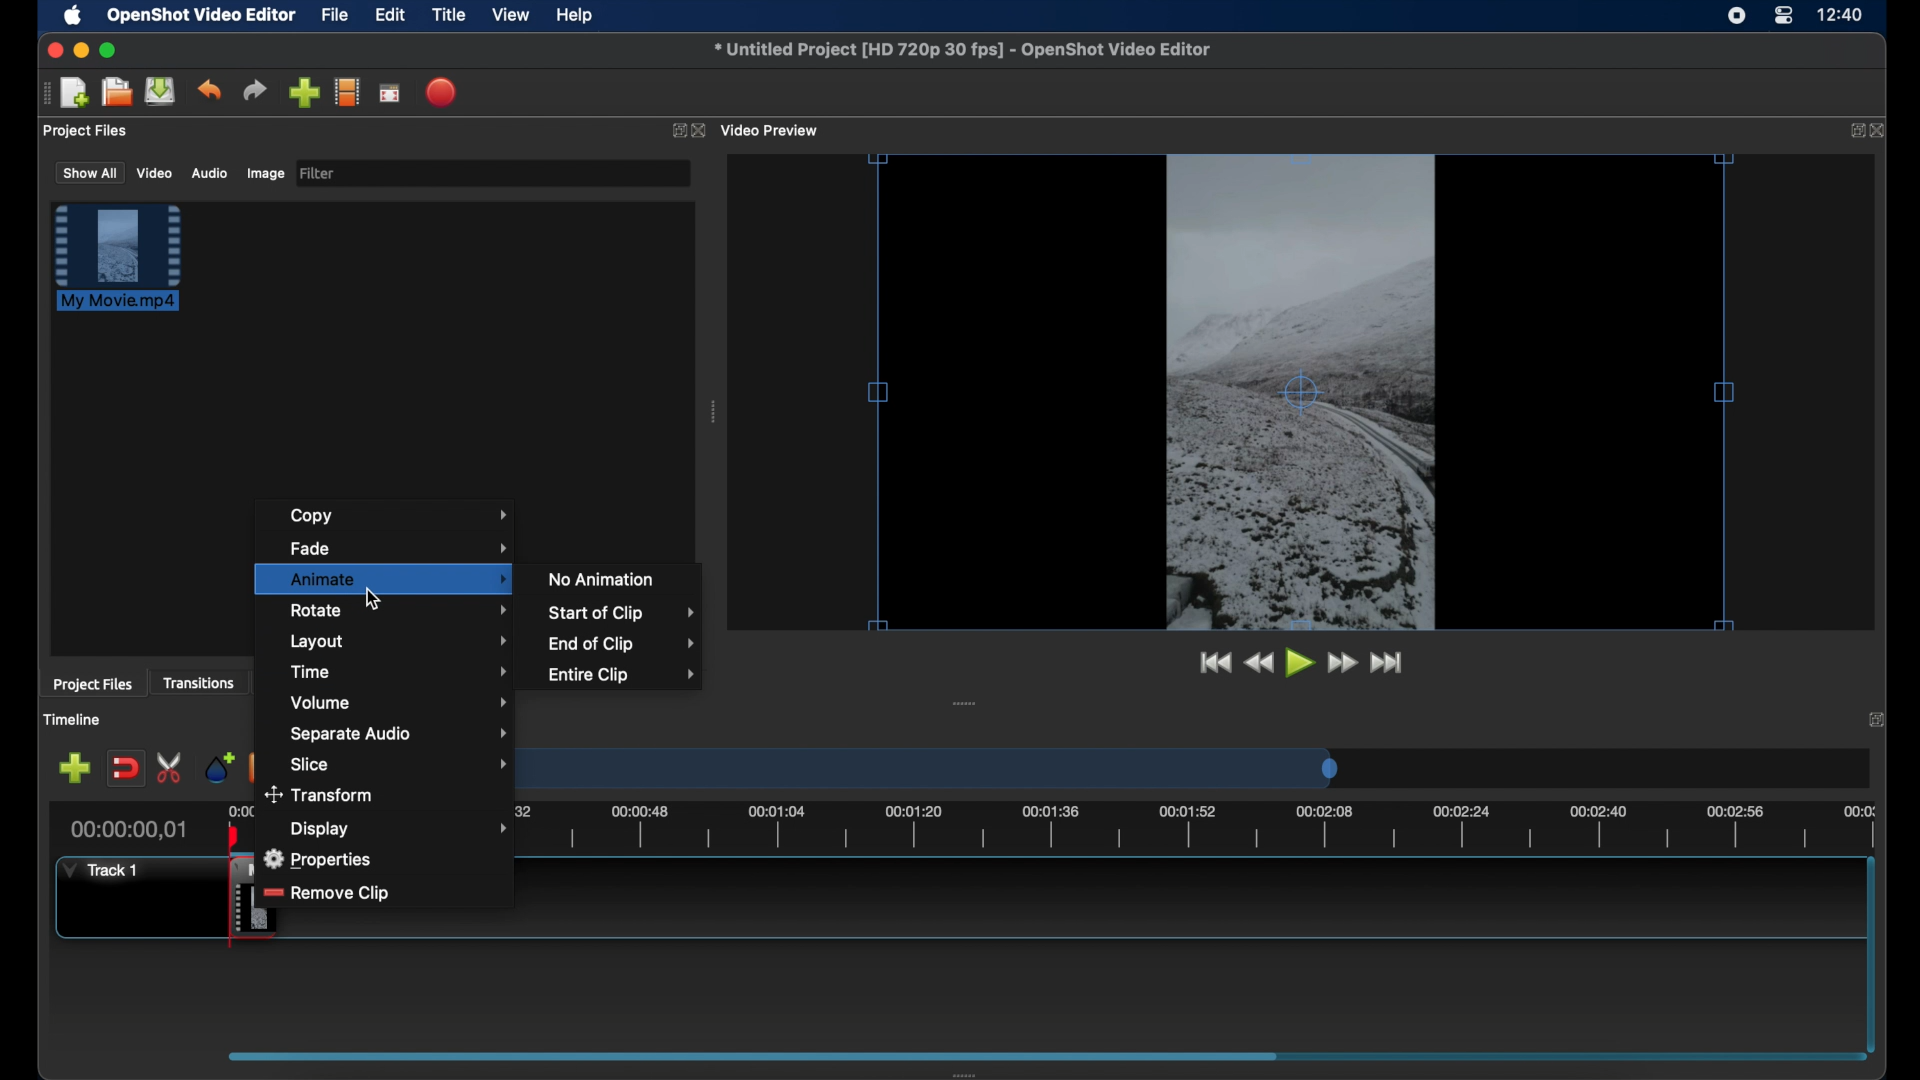 The width and height of the screenshot is (1920, 1080). Describe the element at coordinates (604, 579) in the screenshot. I see `no animation` at that location.